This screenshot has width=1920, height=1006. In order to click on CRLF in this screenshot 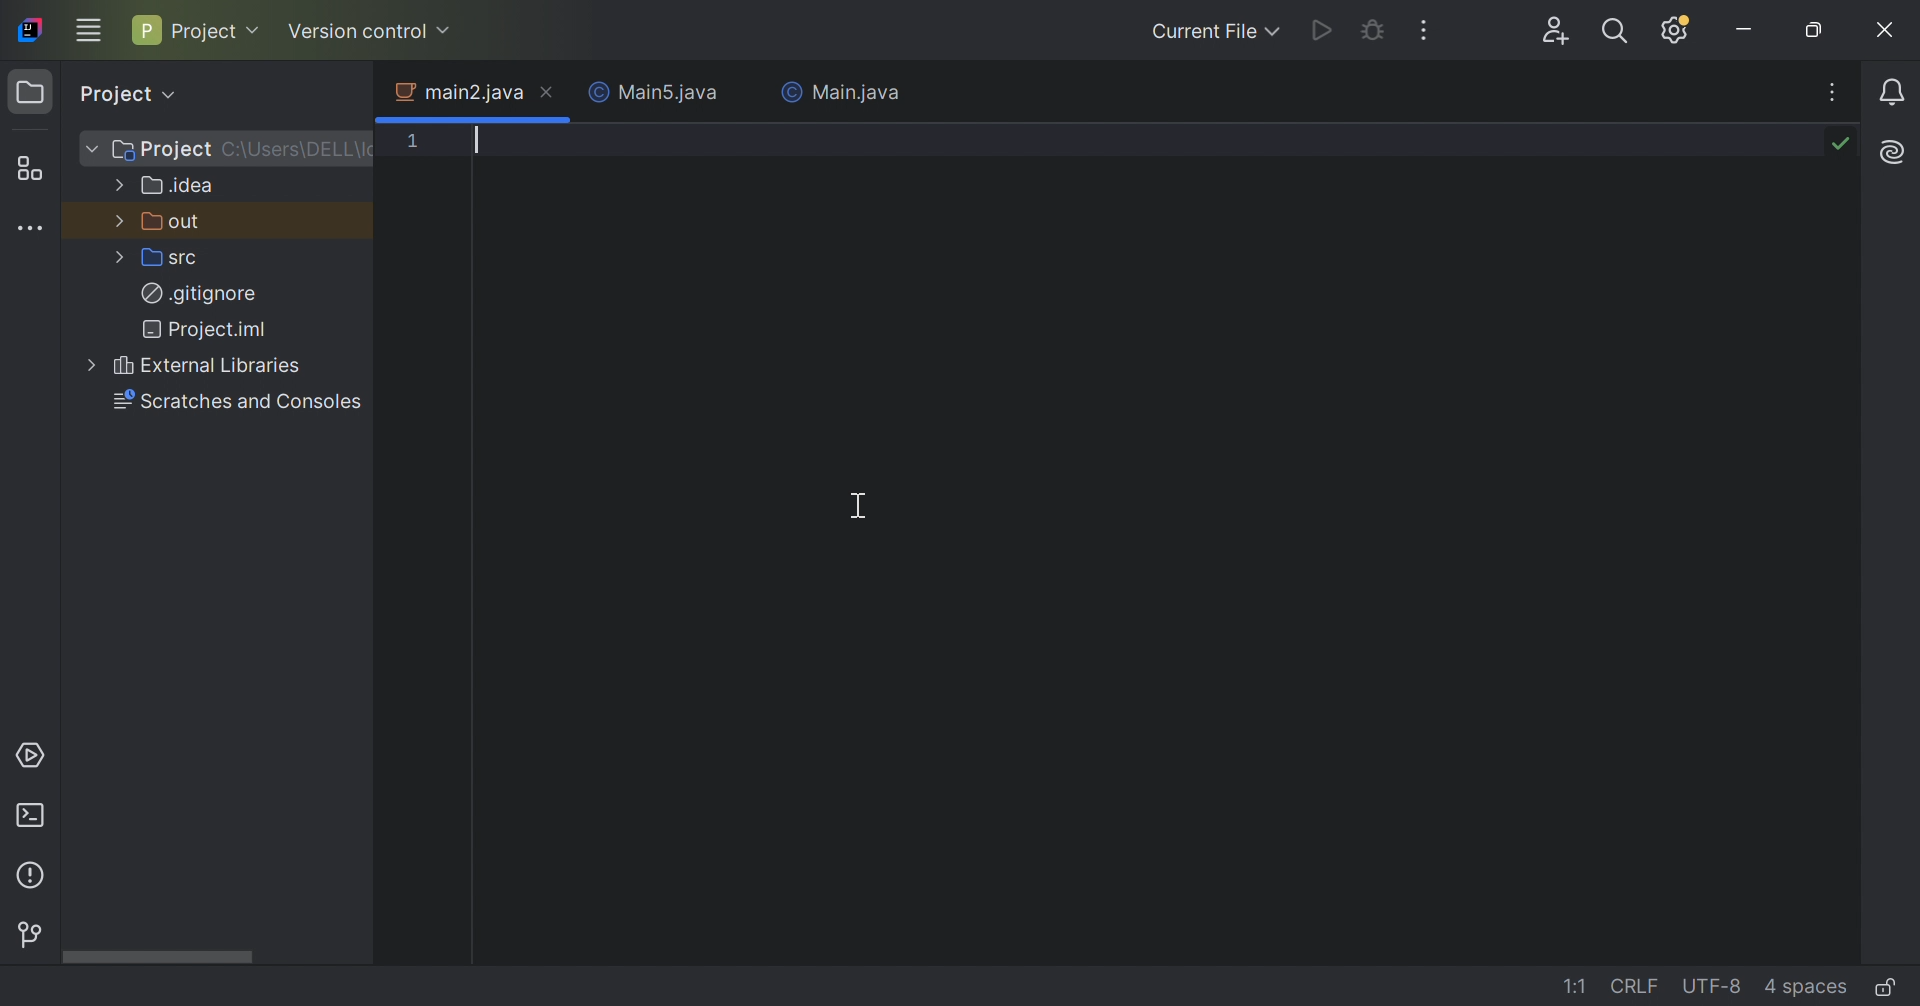, I will do `click(1638, 985)`.